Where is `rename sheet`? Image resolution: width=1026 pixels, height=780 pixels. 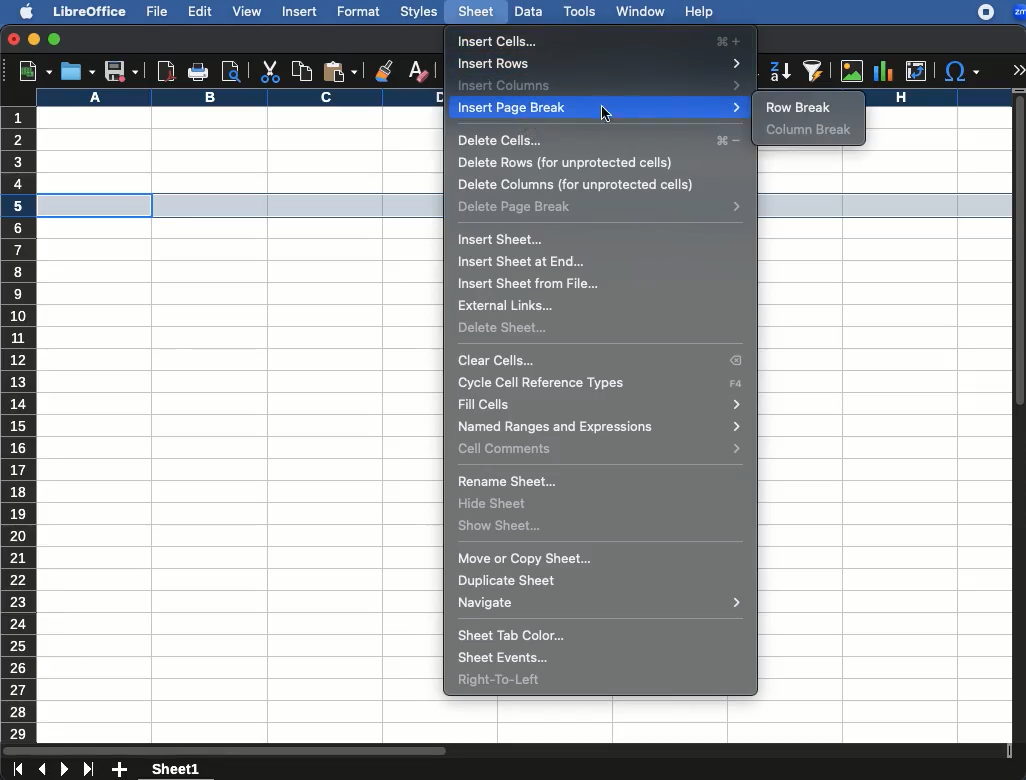 rename sheet is located at coordinates (511, 482).